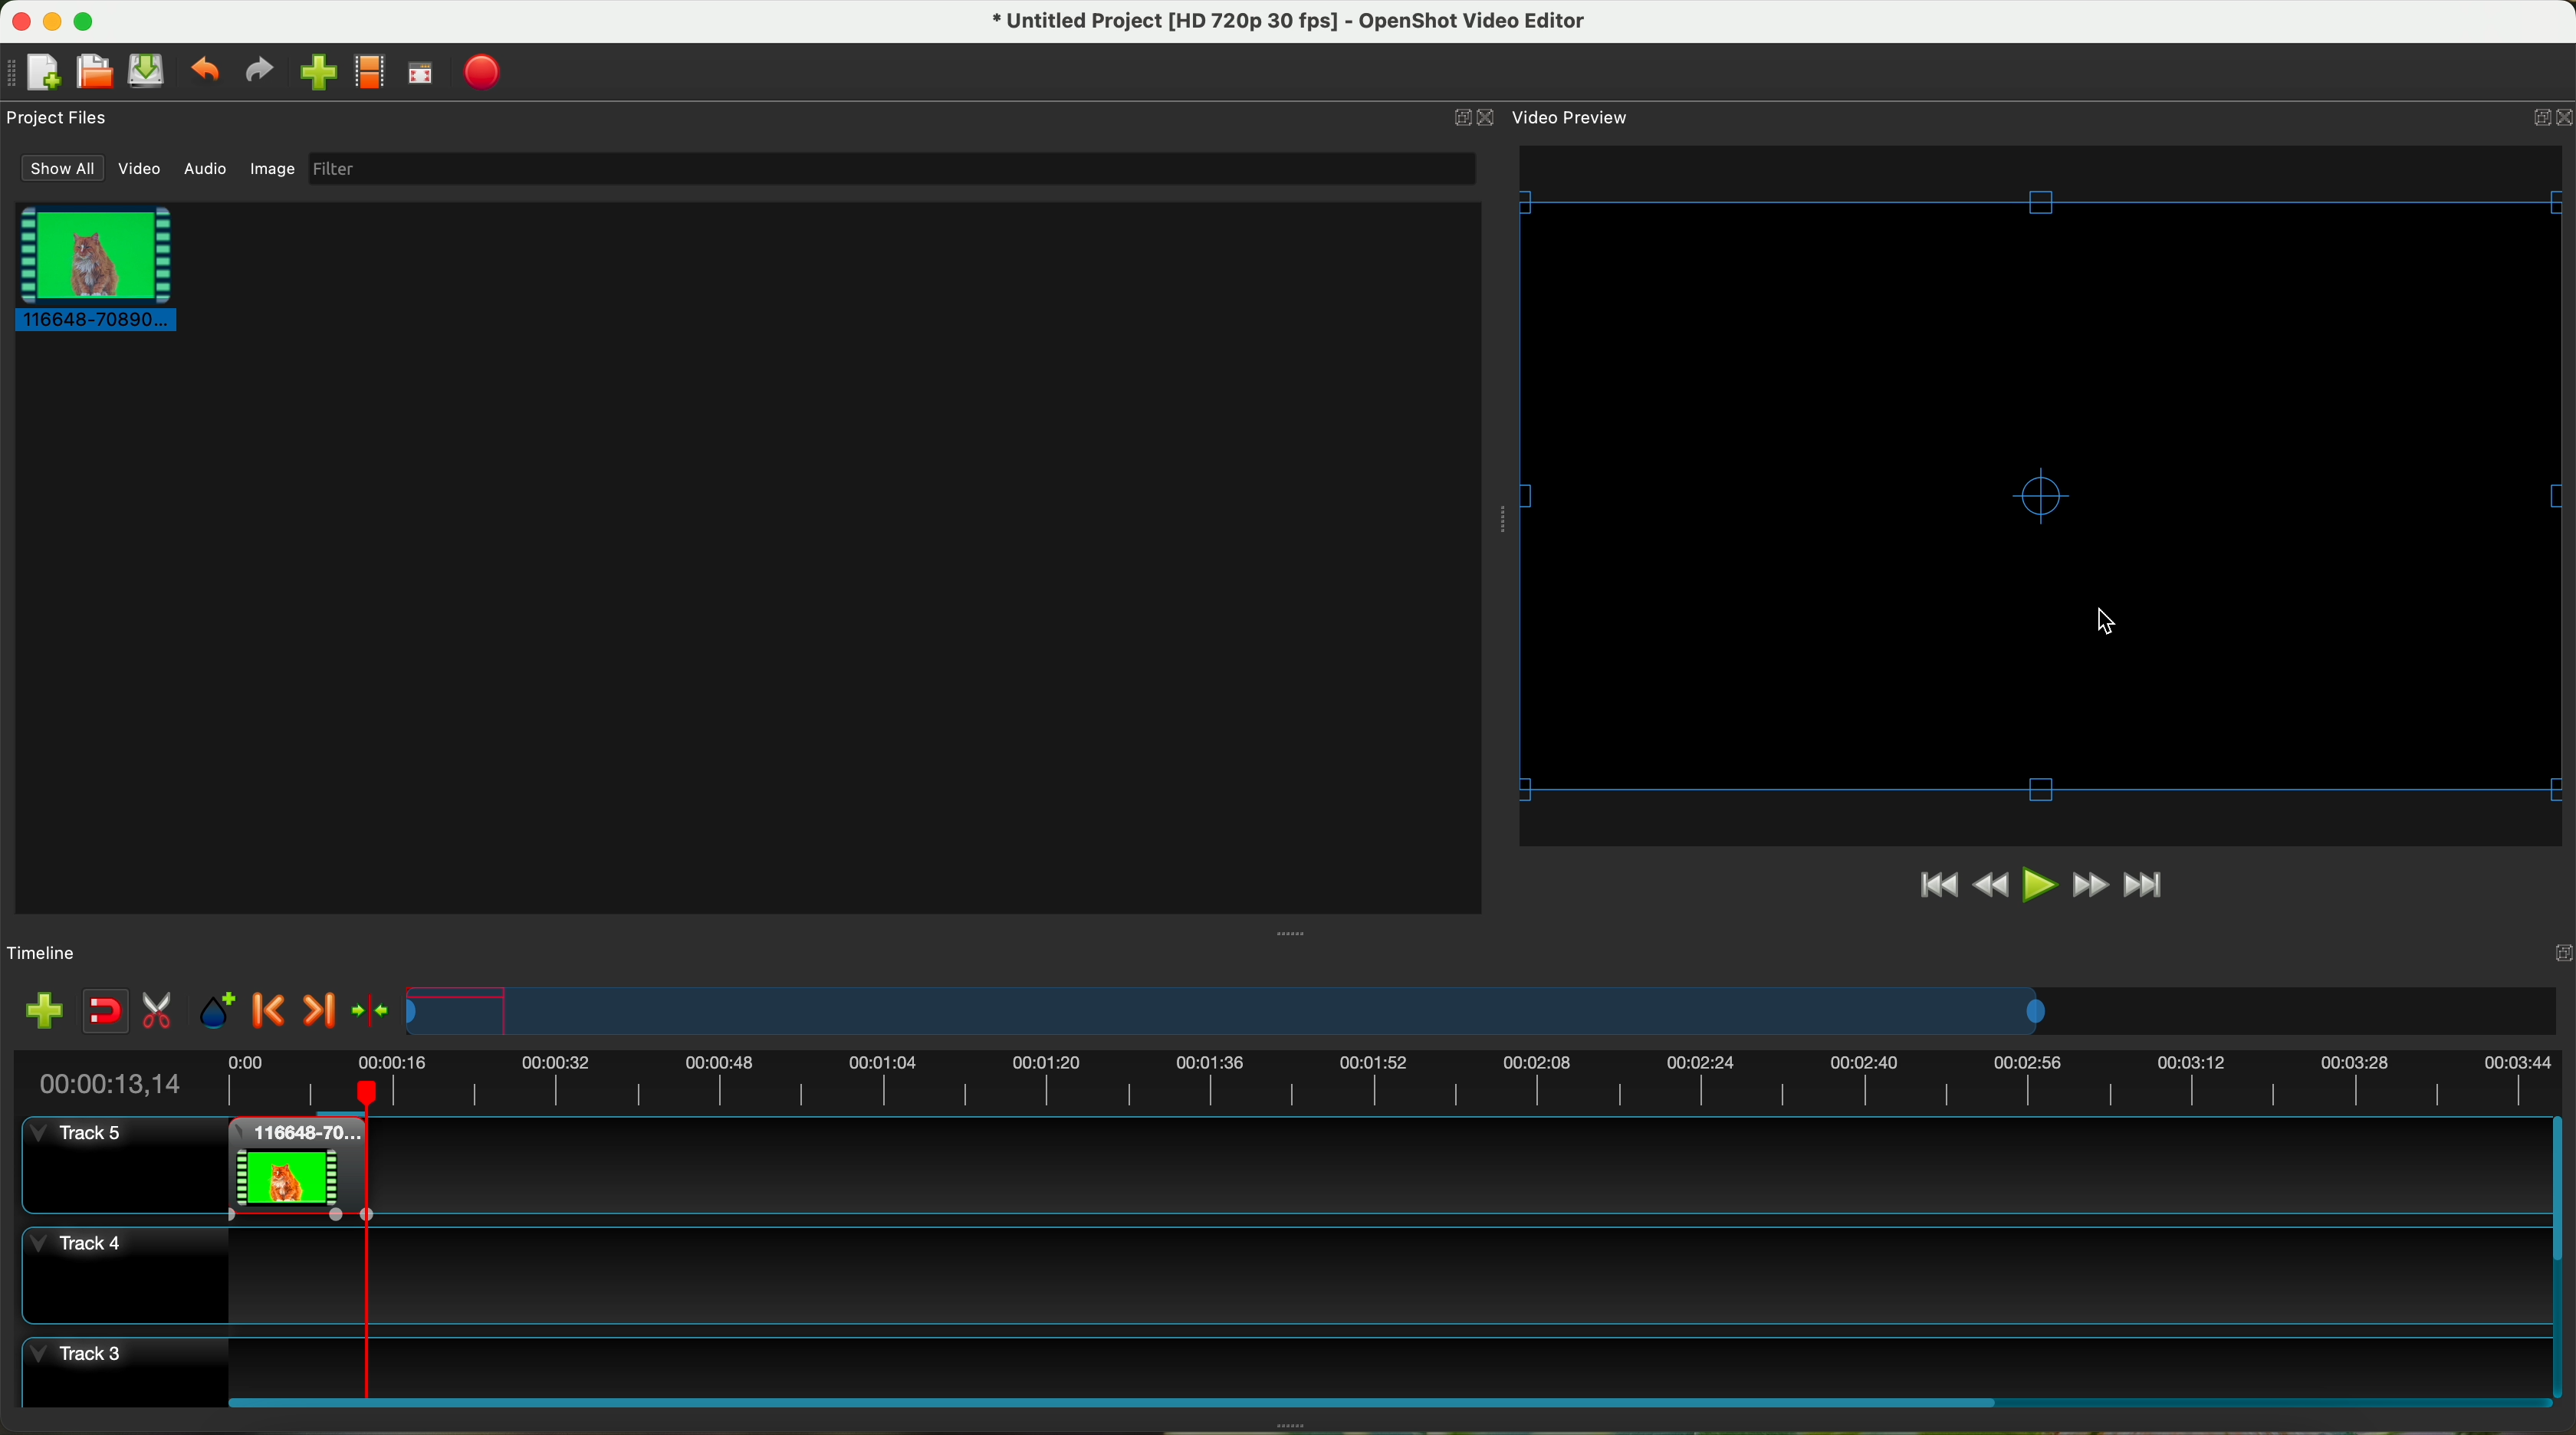 The width and height of the screenshot is (2576, 1435). I want to click on applied effect, so click(298, 1217).